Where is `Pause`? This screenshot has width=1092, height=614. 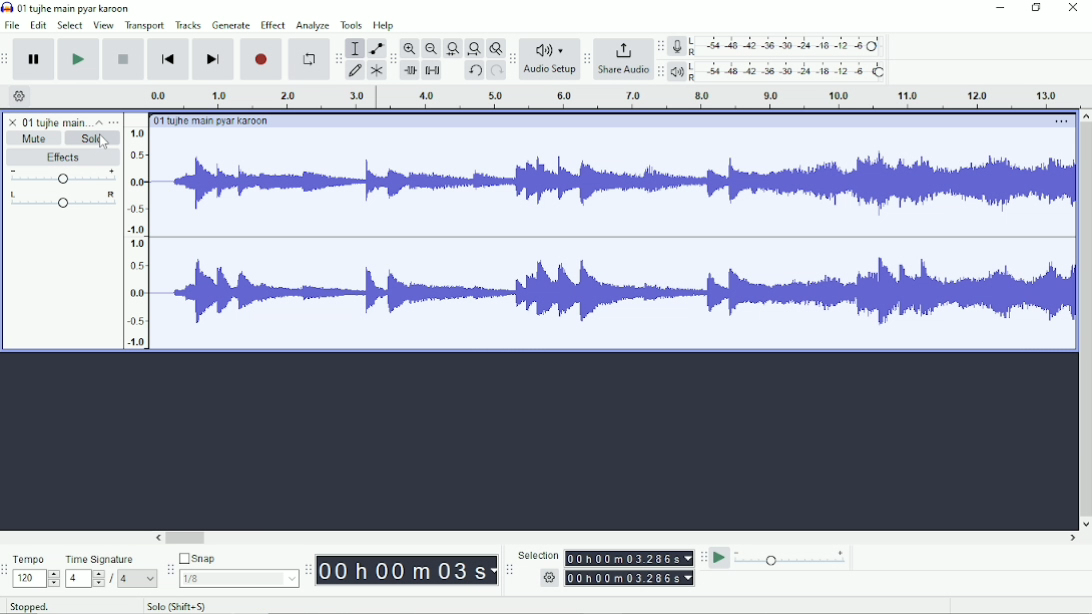 Pause is located at coordinates (35, 59).